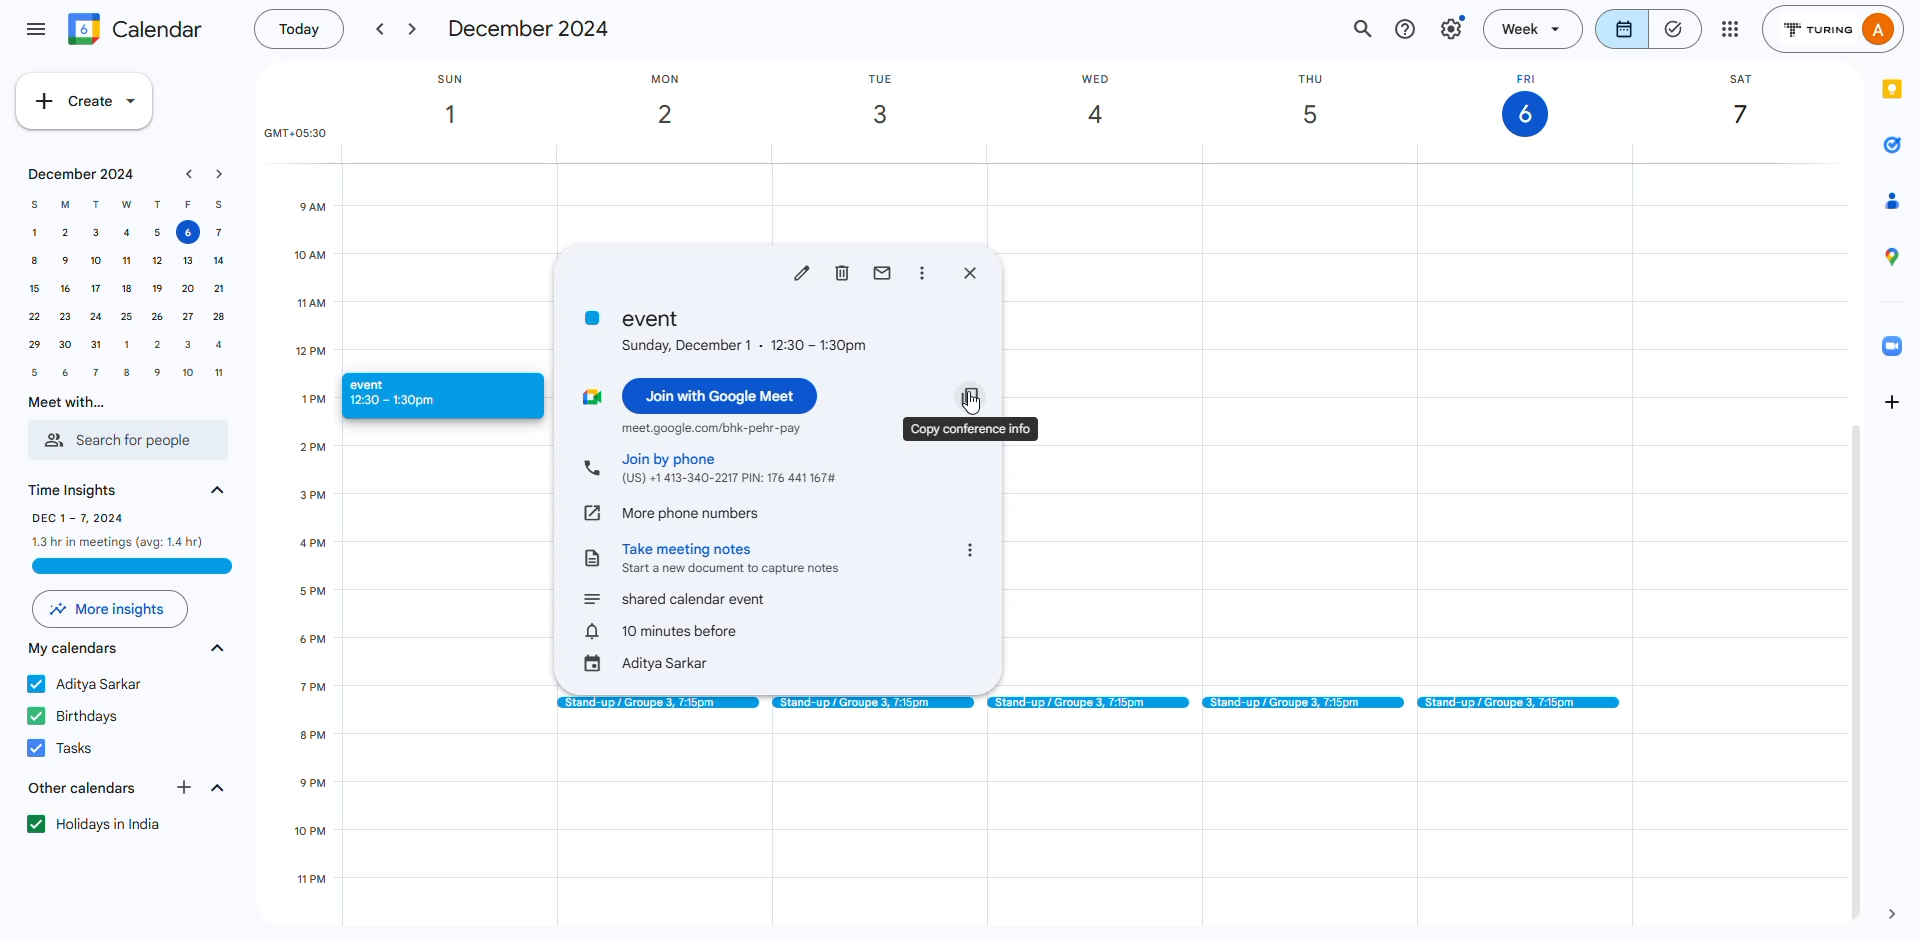  I want to click on settings, so click(1452, 28).